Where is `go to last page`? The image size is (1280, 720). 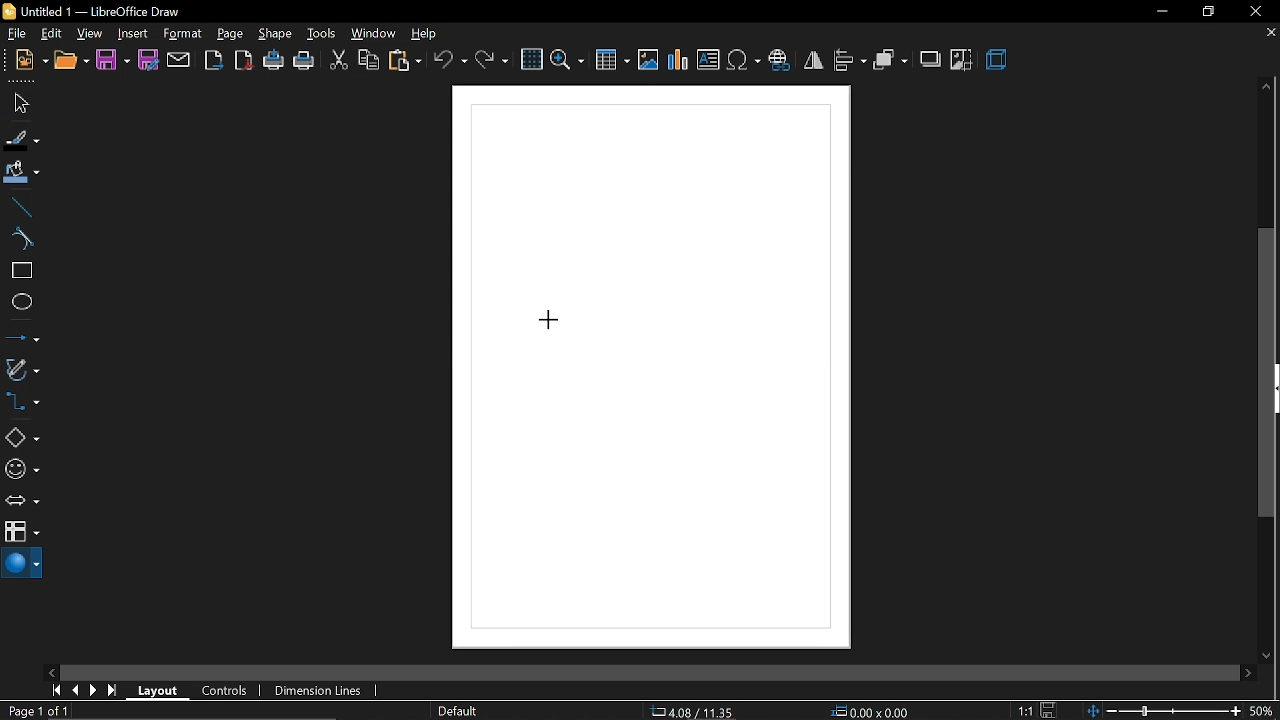
go to last page is located at coordinates (115, 692).